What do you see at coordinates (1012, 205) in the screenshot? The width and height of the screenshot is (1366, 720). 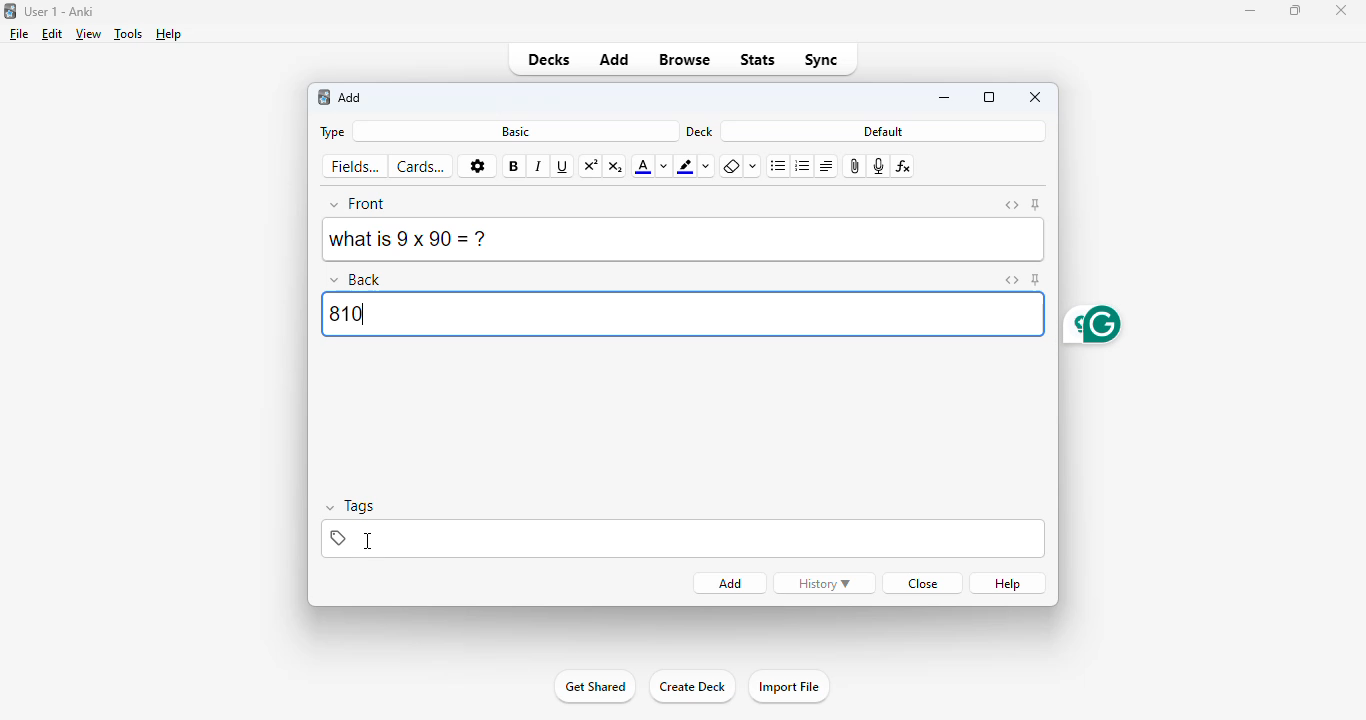 I see `toggle HTML editor` at bounding box center [1012, 205].